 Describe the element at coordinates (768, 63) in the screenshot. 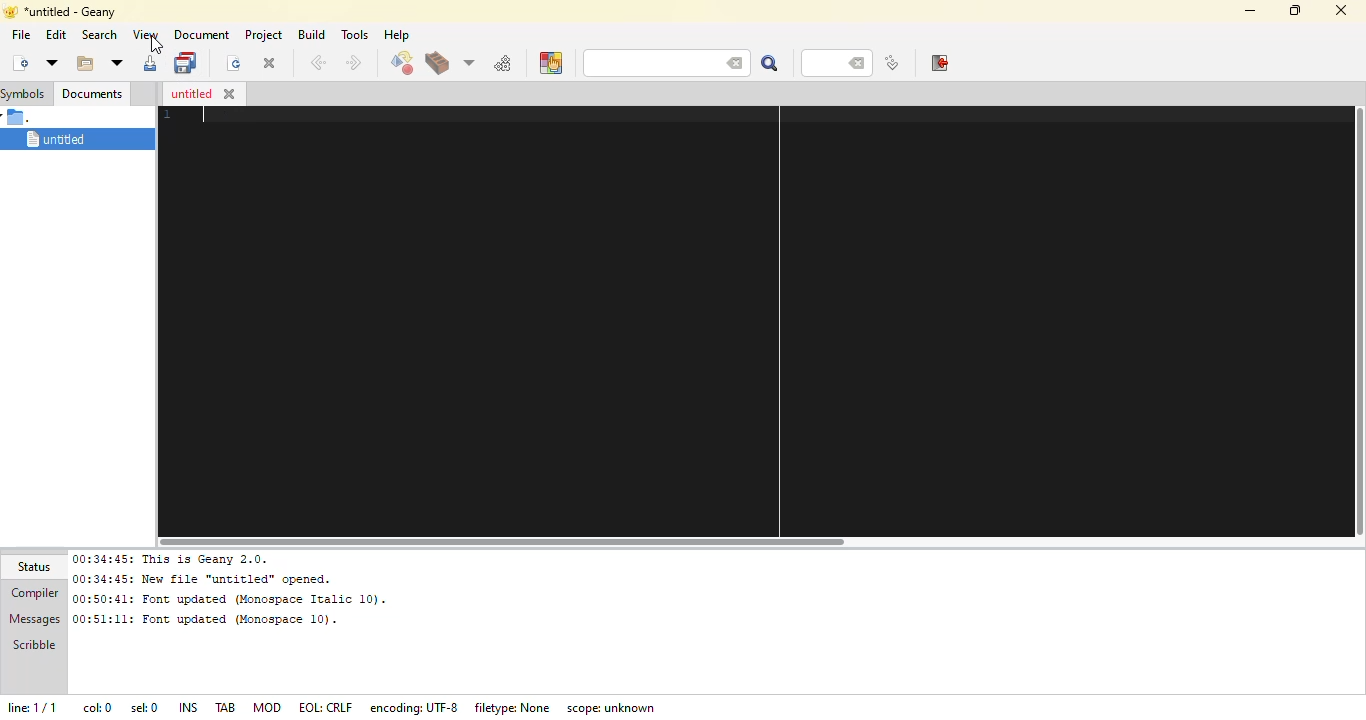

I see `search` at that location.